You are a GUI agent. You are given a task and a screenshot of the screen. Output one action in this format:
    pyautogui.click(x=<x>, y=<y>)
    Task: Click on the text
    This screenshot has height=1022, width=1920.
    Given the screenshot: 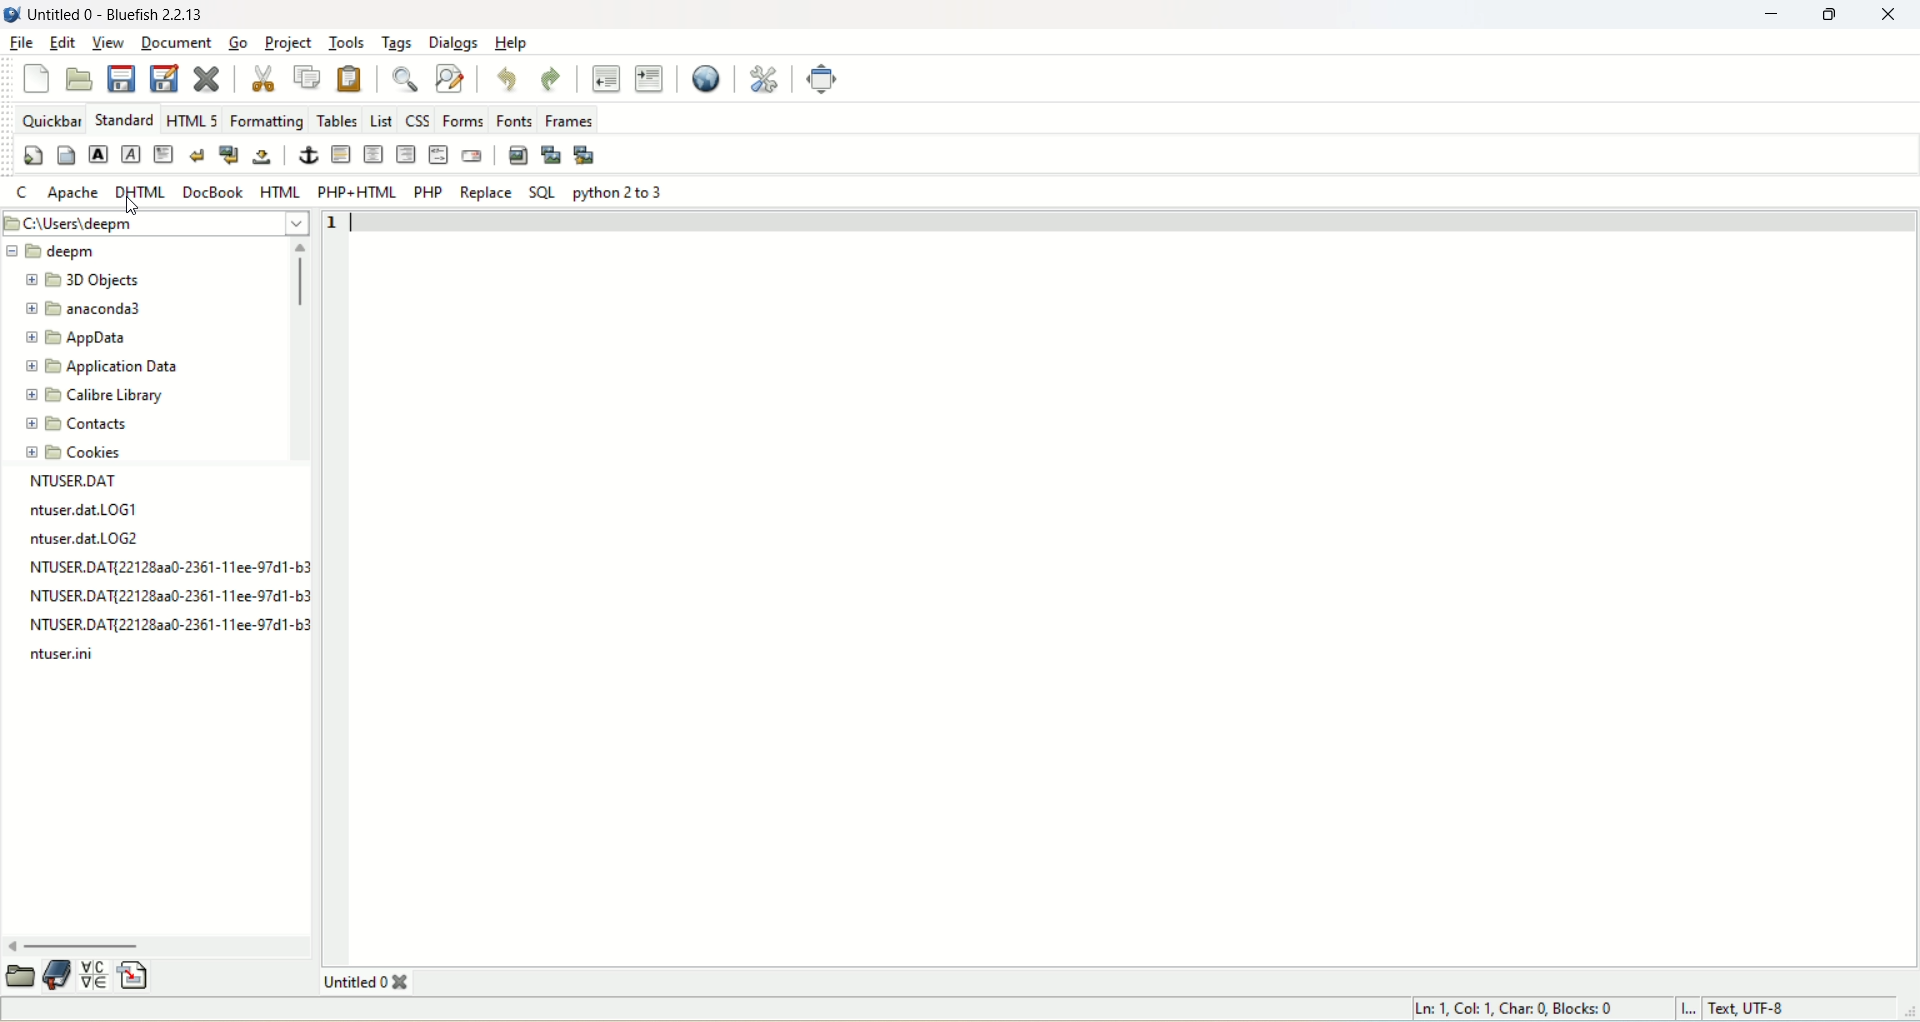 What is the action you would take?
    pyautogui.click(x=160, y=572)
    